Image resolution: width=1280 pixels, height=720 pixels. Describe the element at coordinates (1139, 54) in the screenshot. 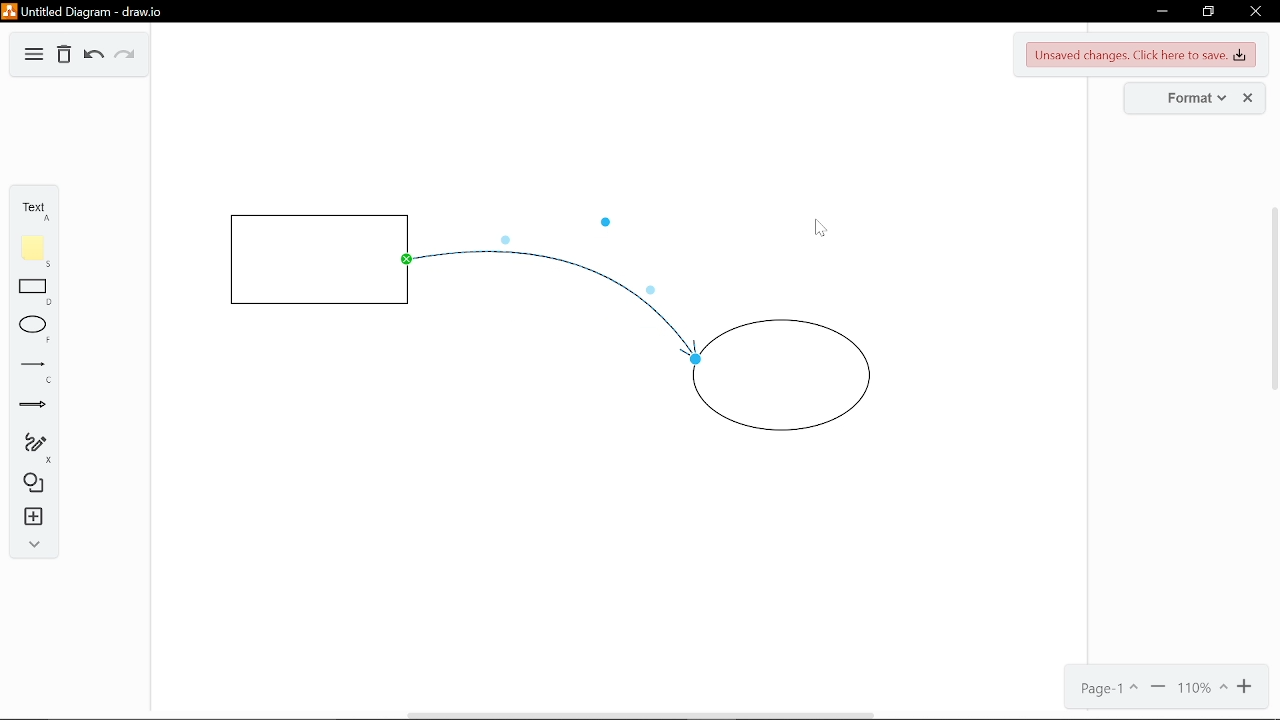

I see `Unsaved changes. Click here to save` at that location.